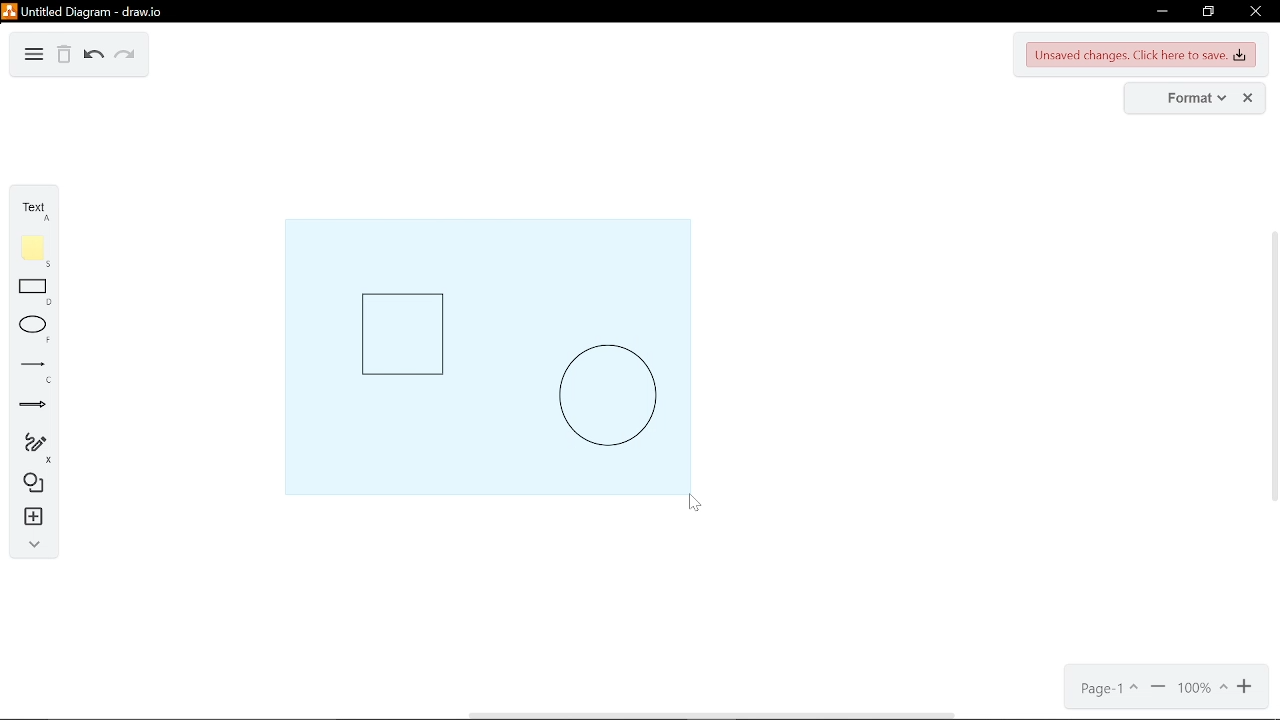 The width and height of the screenshot is (1280, 720). I want to click on zoom in, so click(1246, 690).